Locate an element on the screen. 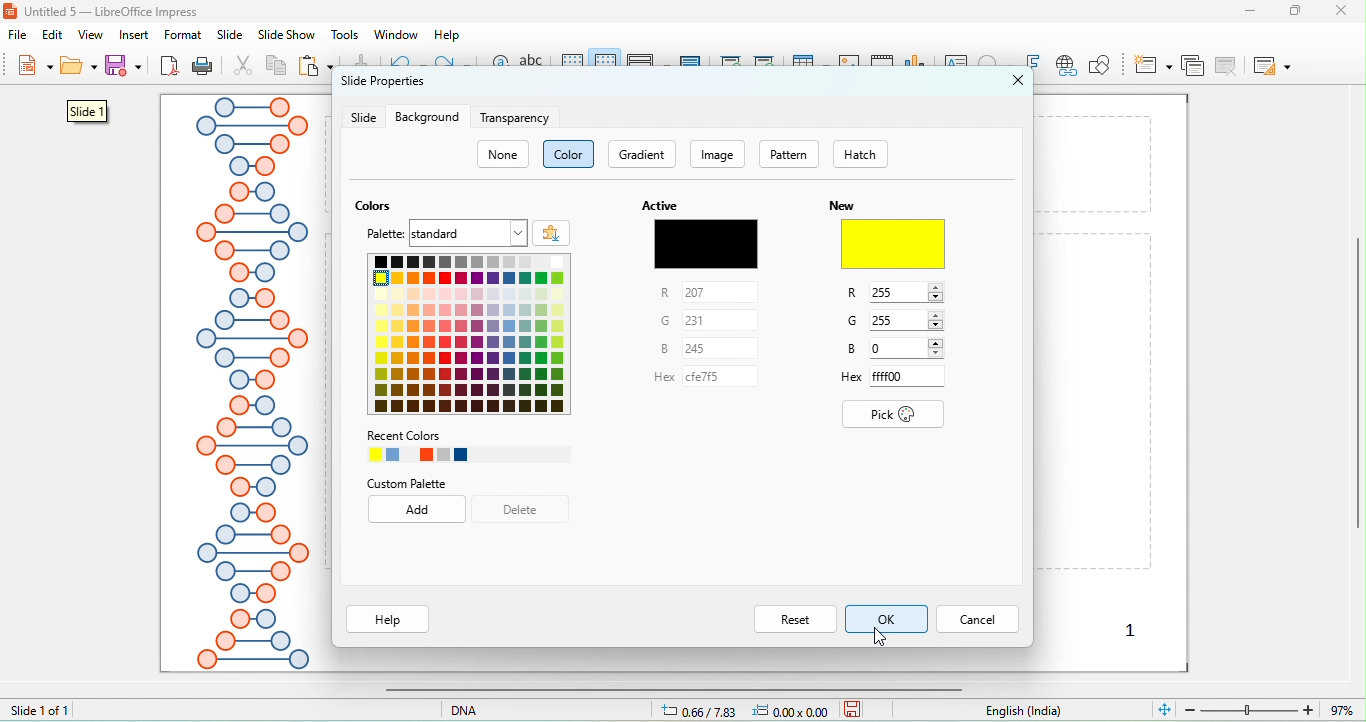 This screenshot has width=1366, height=722. none is located at coordinates (504, 155).